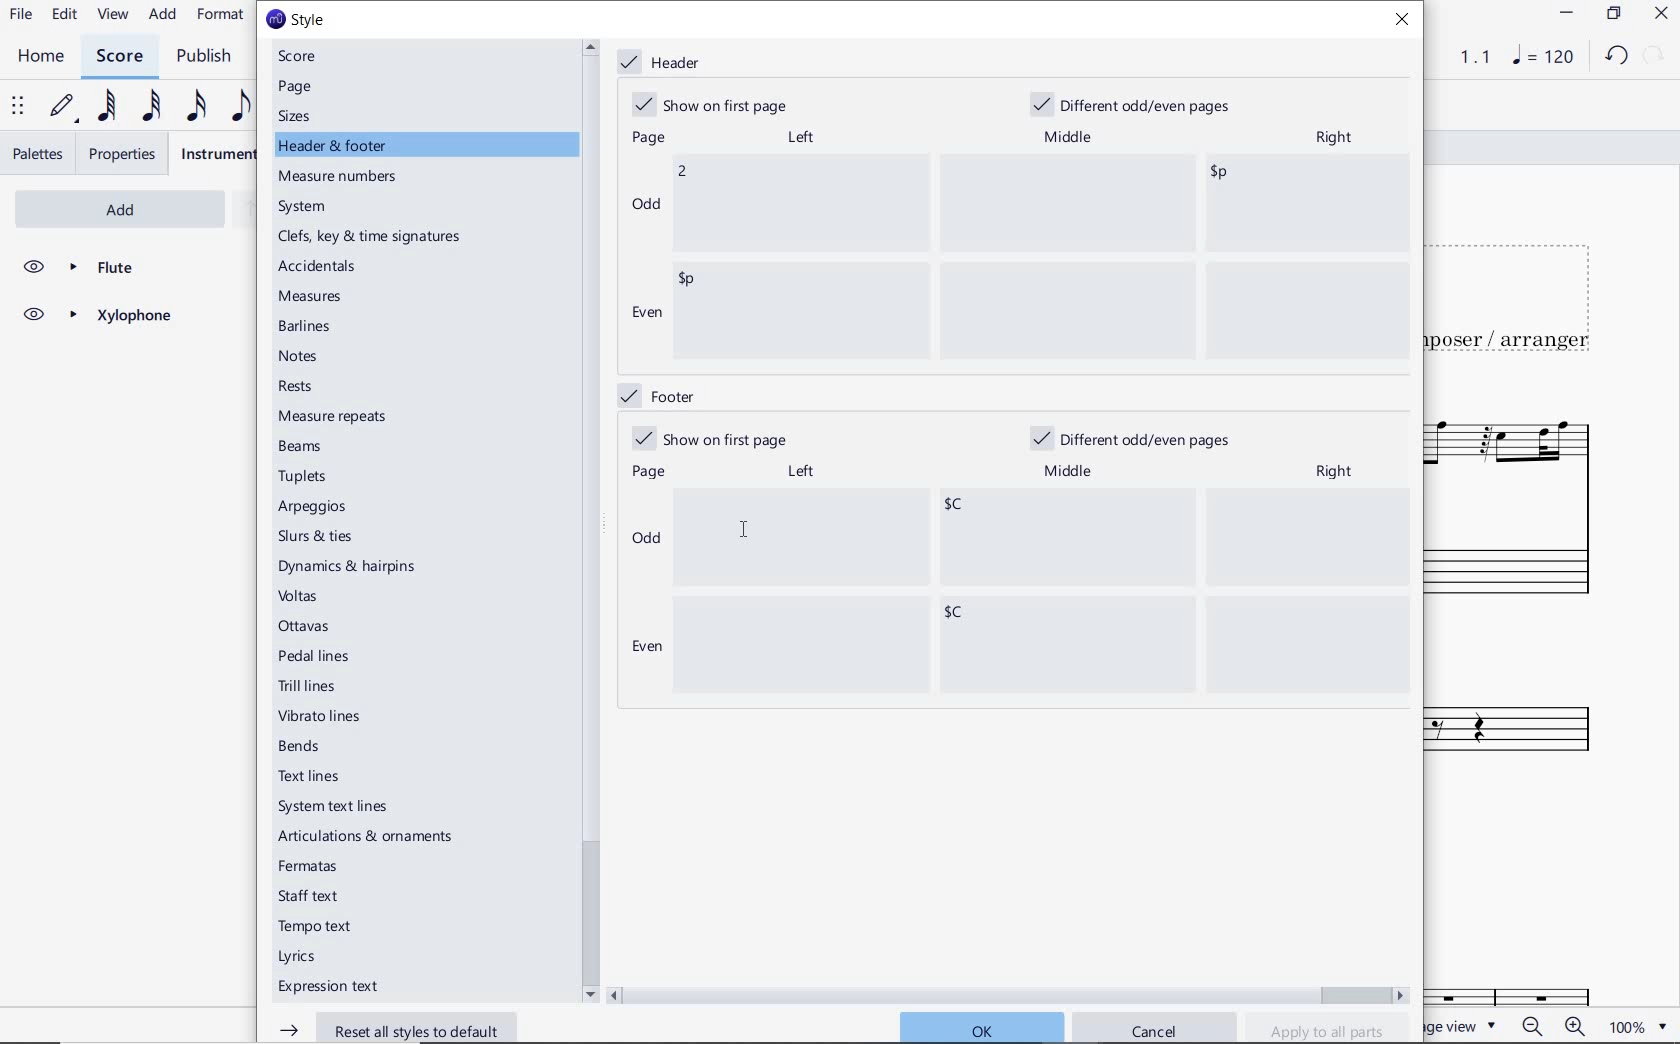 The width and height of the screenshot is (1680, 1044). Describe the element at coordinates (316, 538) in the screenshot. I see `slurs & ties` at that location.